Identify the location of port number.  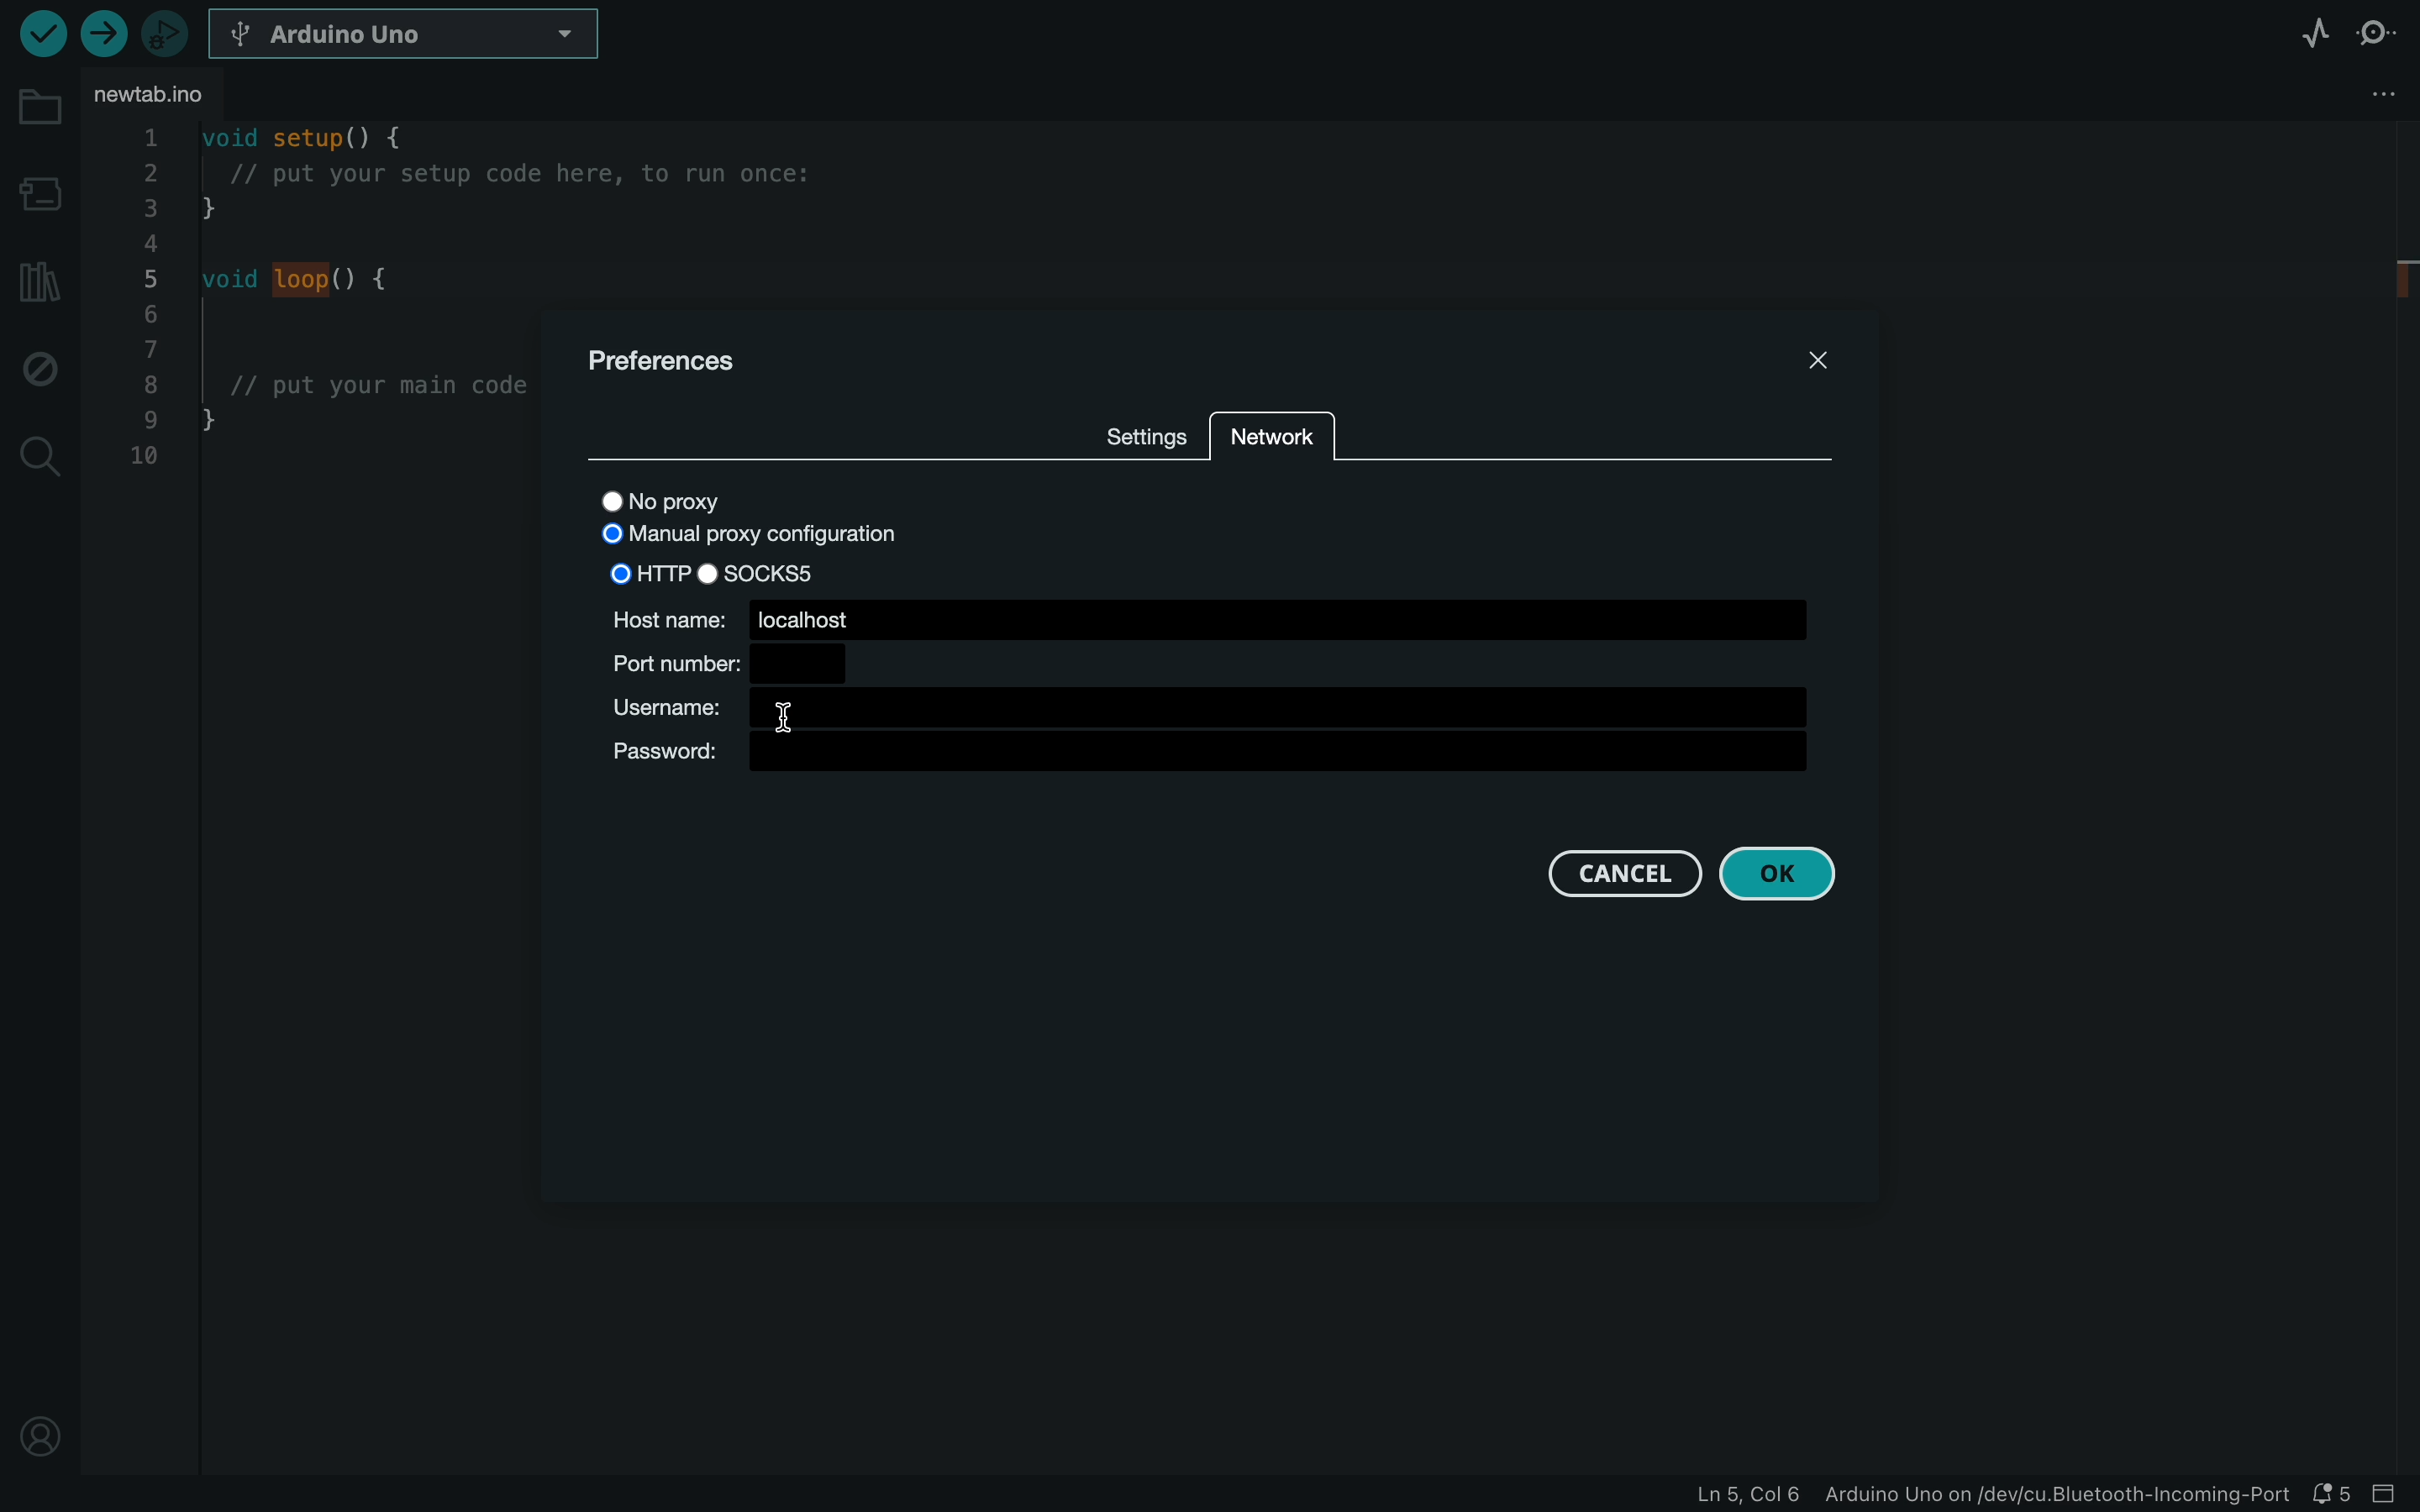
(728, 664).